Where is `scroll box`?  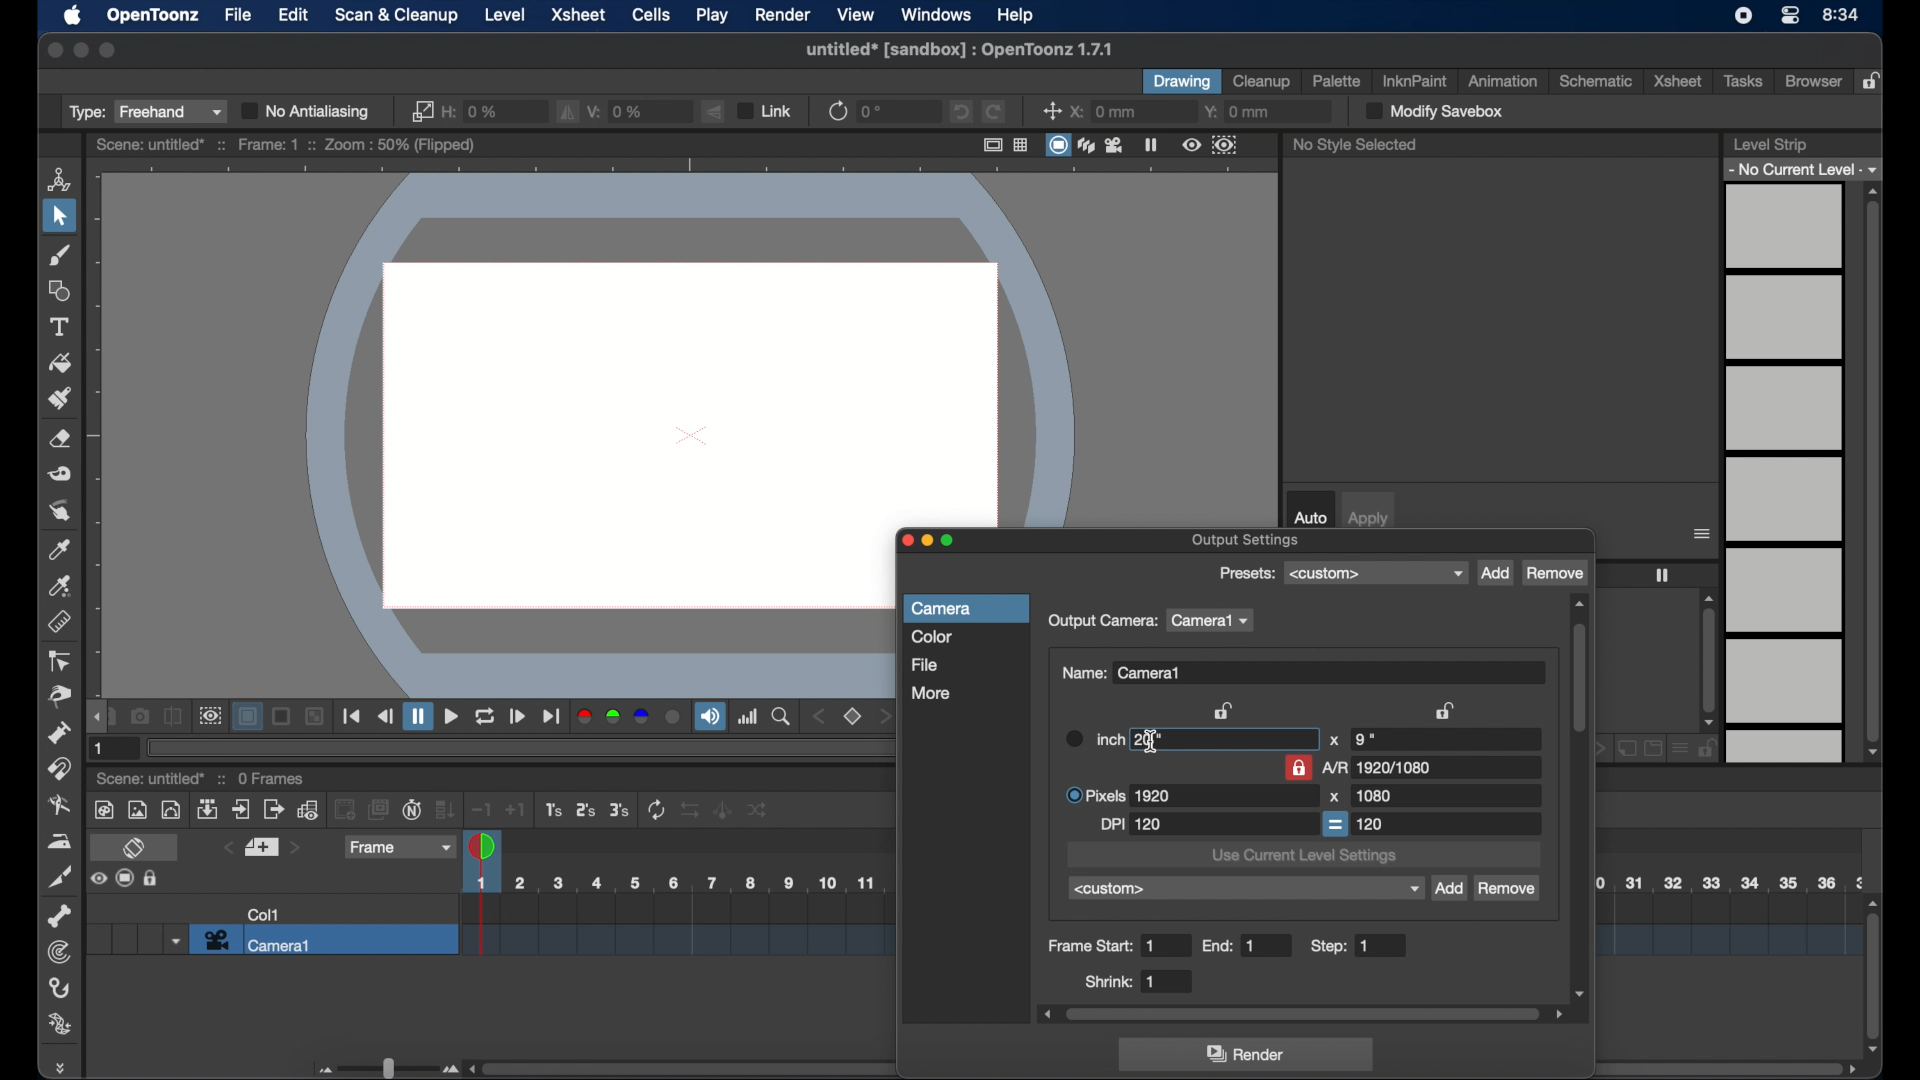
scroll box is located at coordinates (1873, 472).